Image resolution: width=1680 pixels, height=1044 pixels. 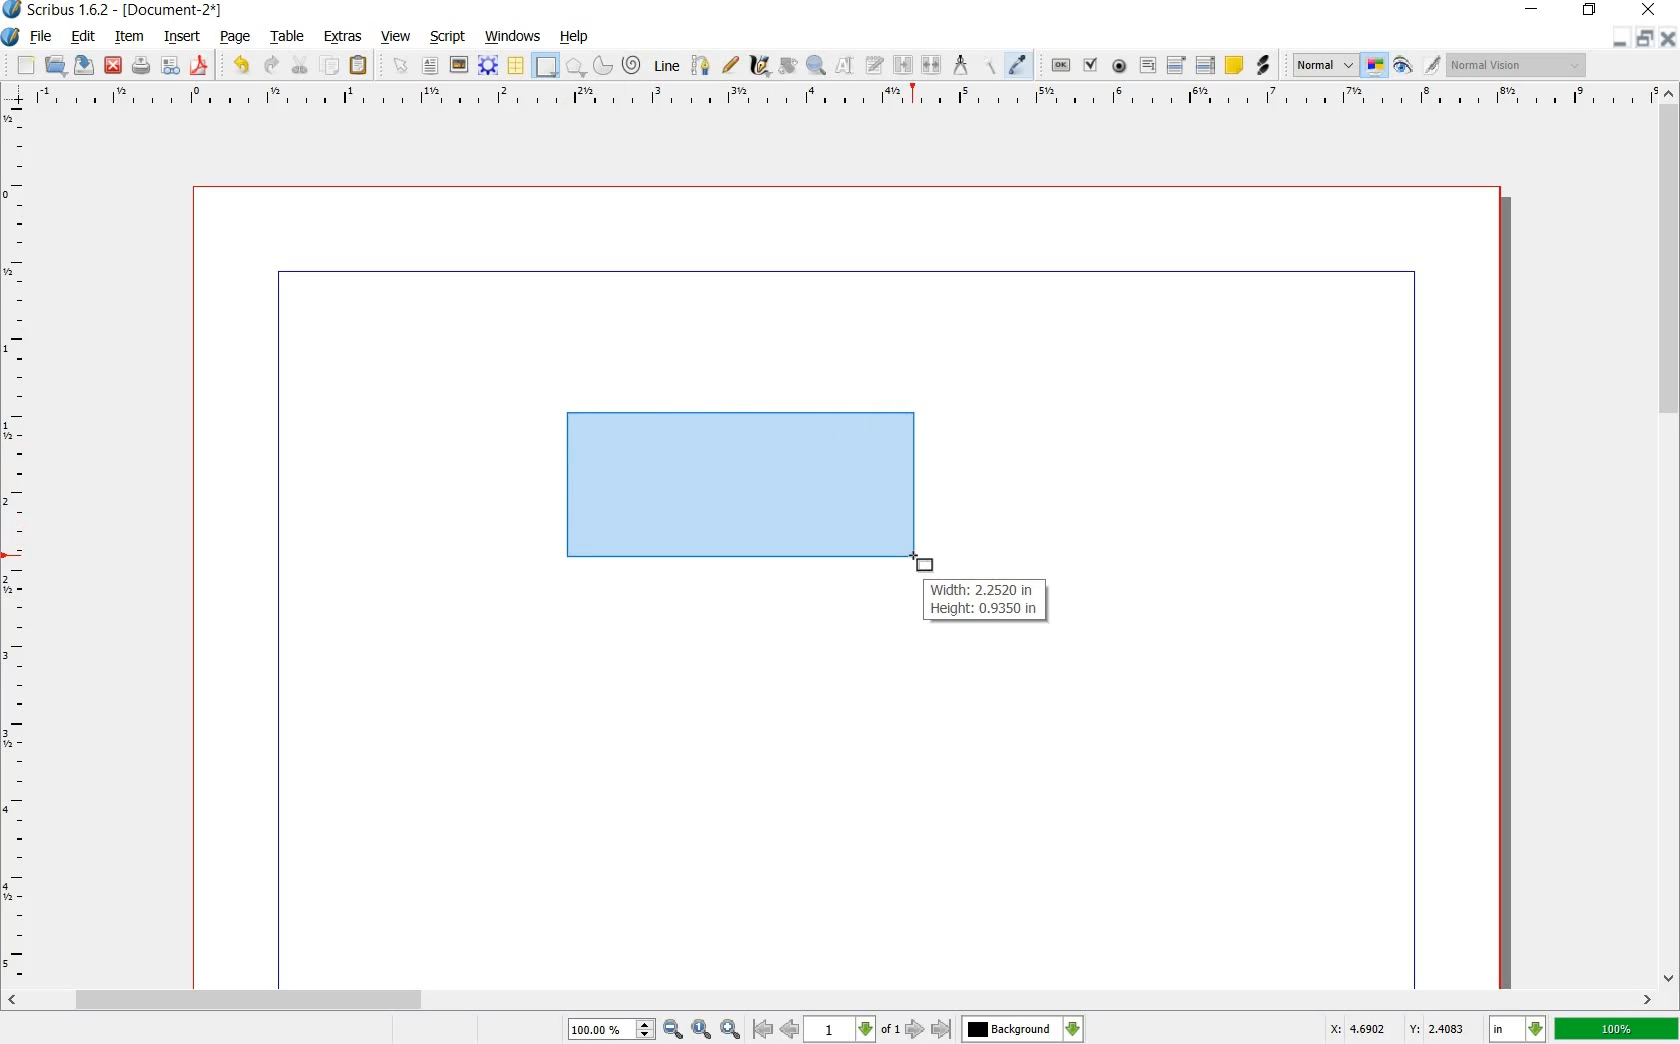 I want to click on MINIMIZE, so click(x=1623, y=38).